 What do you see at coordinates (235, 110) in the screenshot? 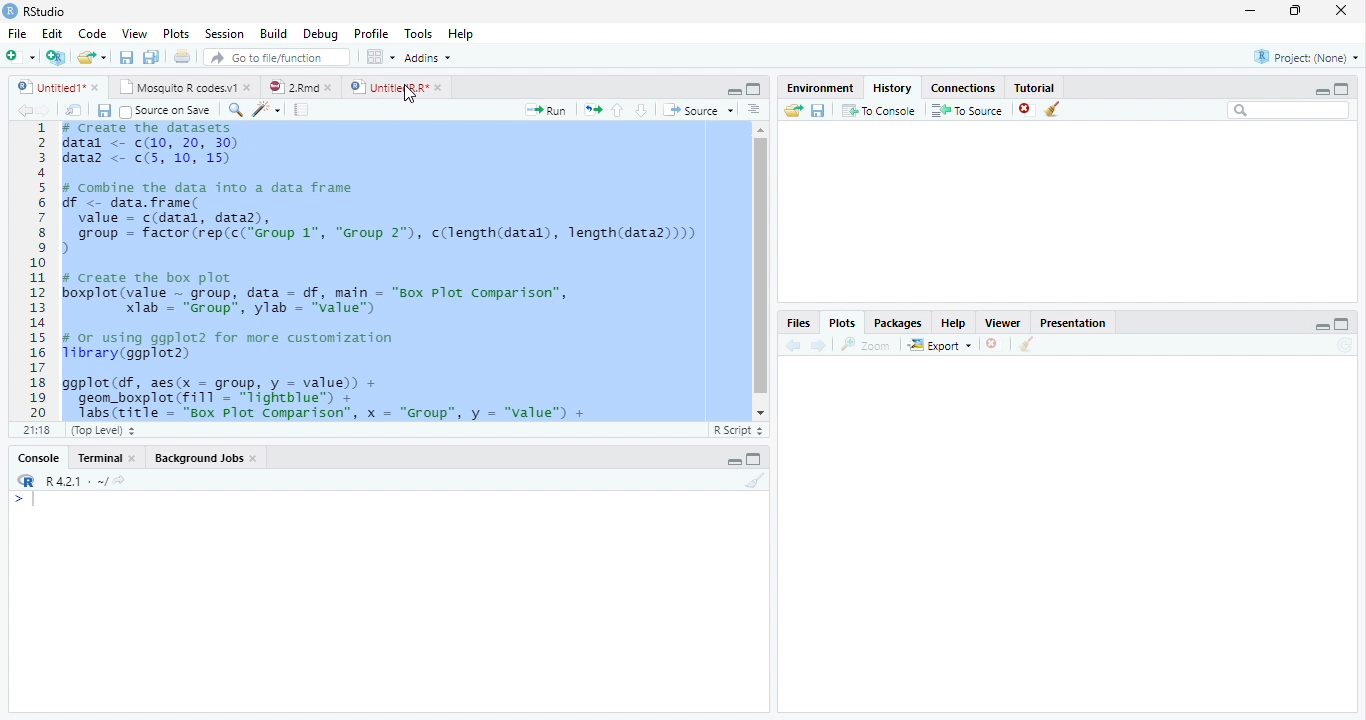
I see `Find/Replace` at bounding box center [235, 110].